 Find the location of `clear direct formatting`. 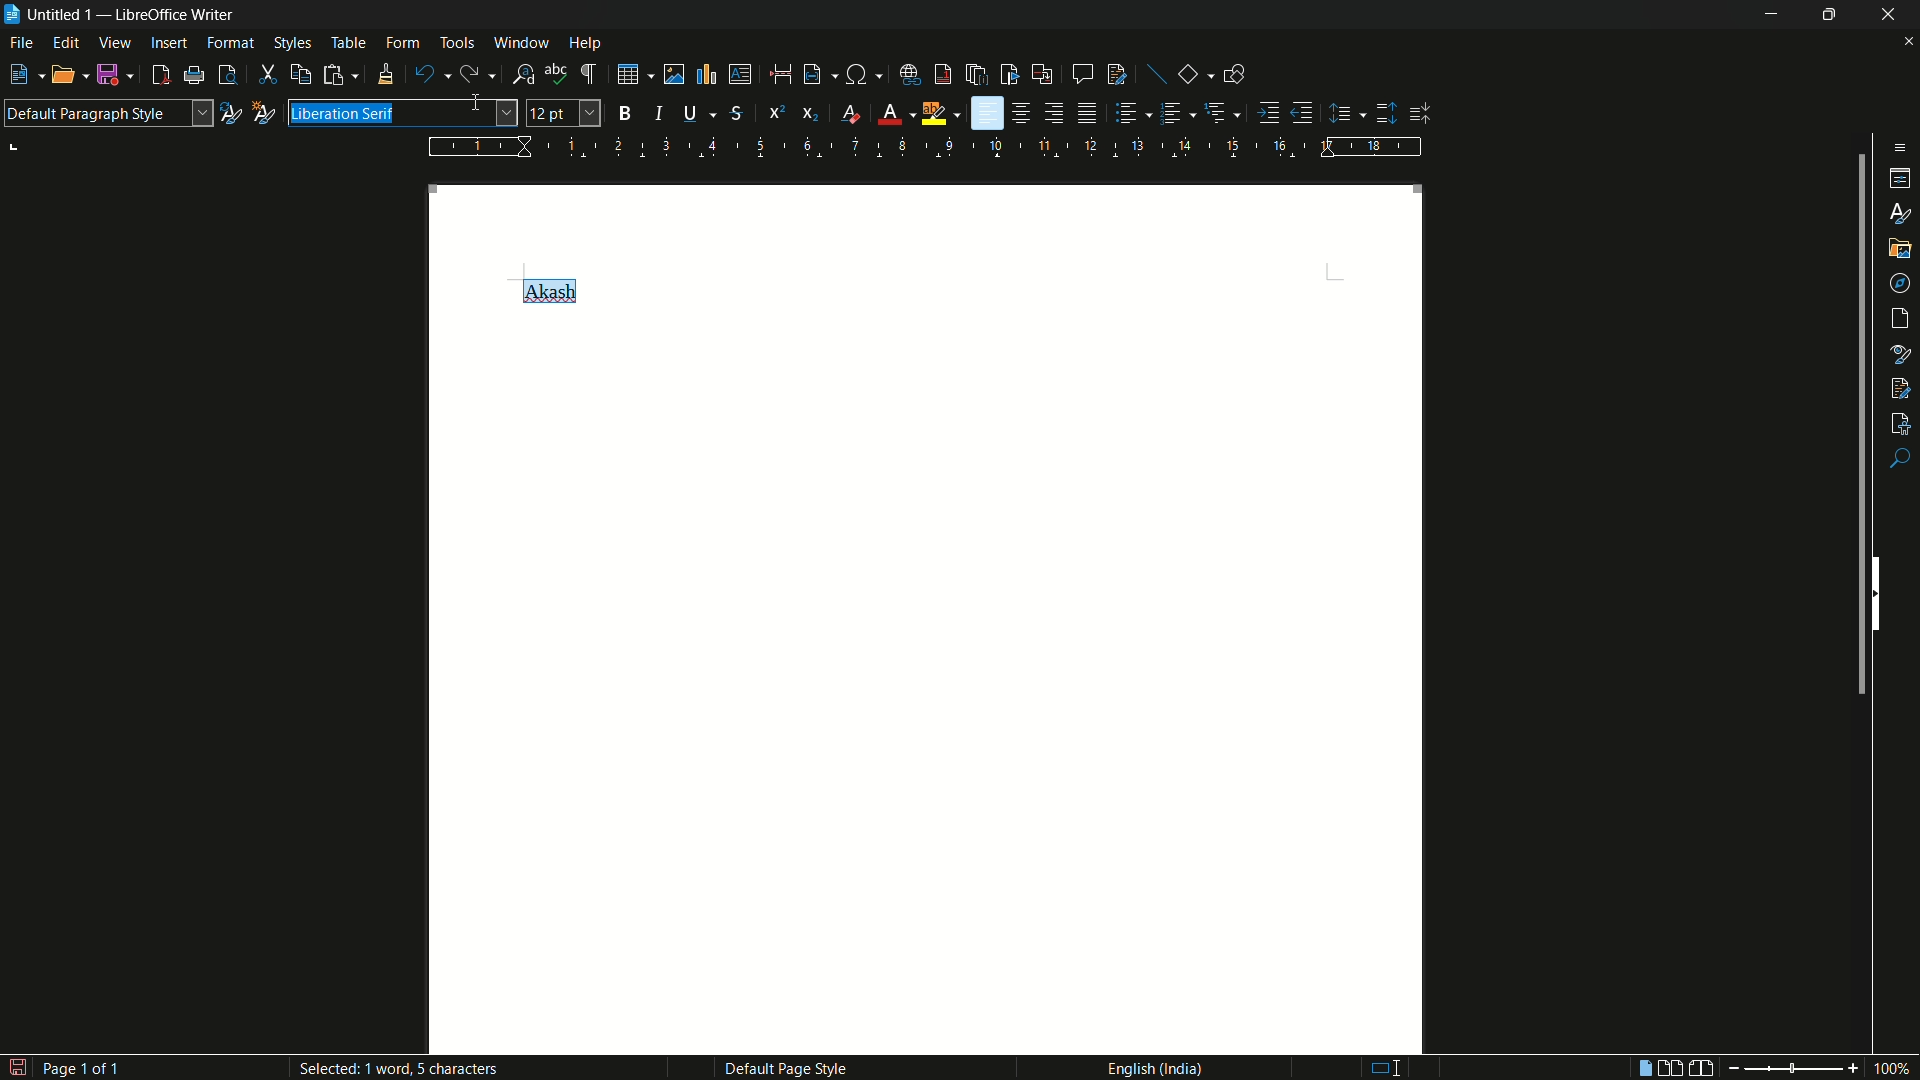

clear direct formatting is located at coordinates (854, 115).